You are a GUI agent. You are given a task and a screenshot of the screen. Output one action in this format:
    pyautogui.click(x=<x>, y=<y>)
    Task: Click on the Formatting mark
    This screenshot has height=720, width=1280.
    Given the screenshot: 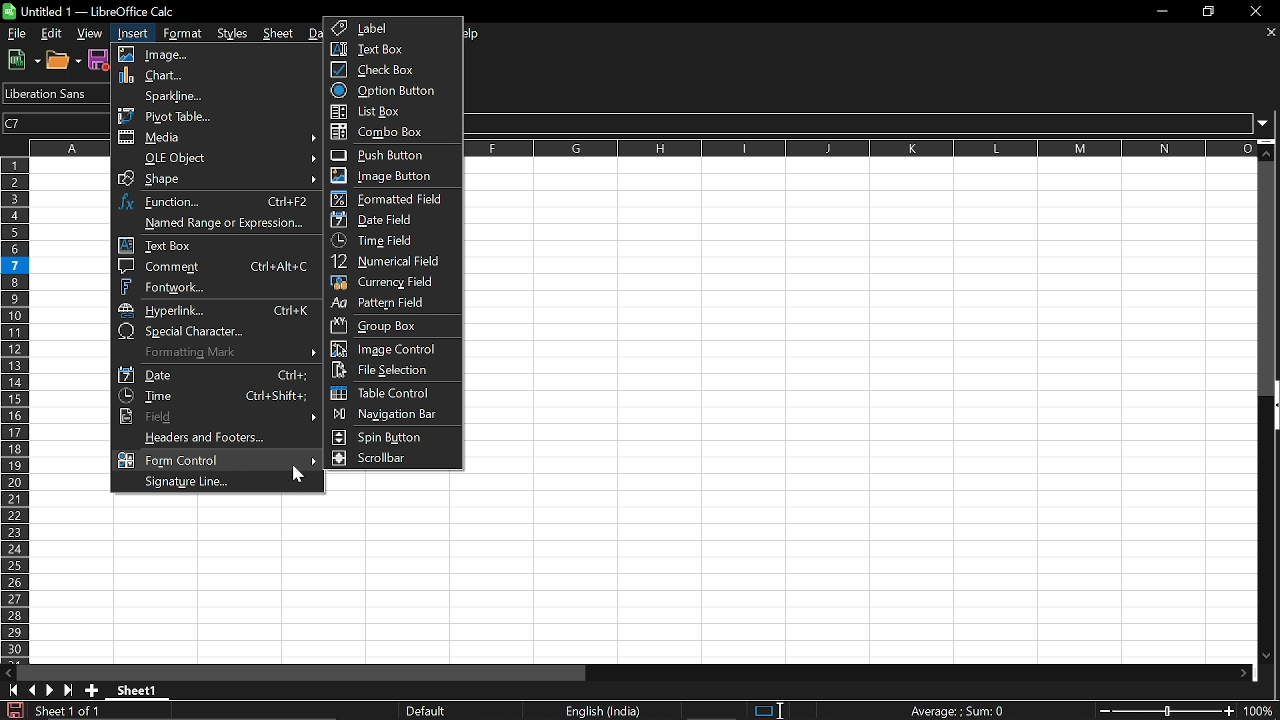 What is the action you would take?
    pyautogui.click(x=217, y=353)
    